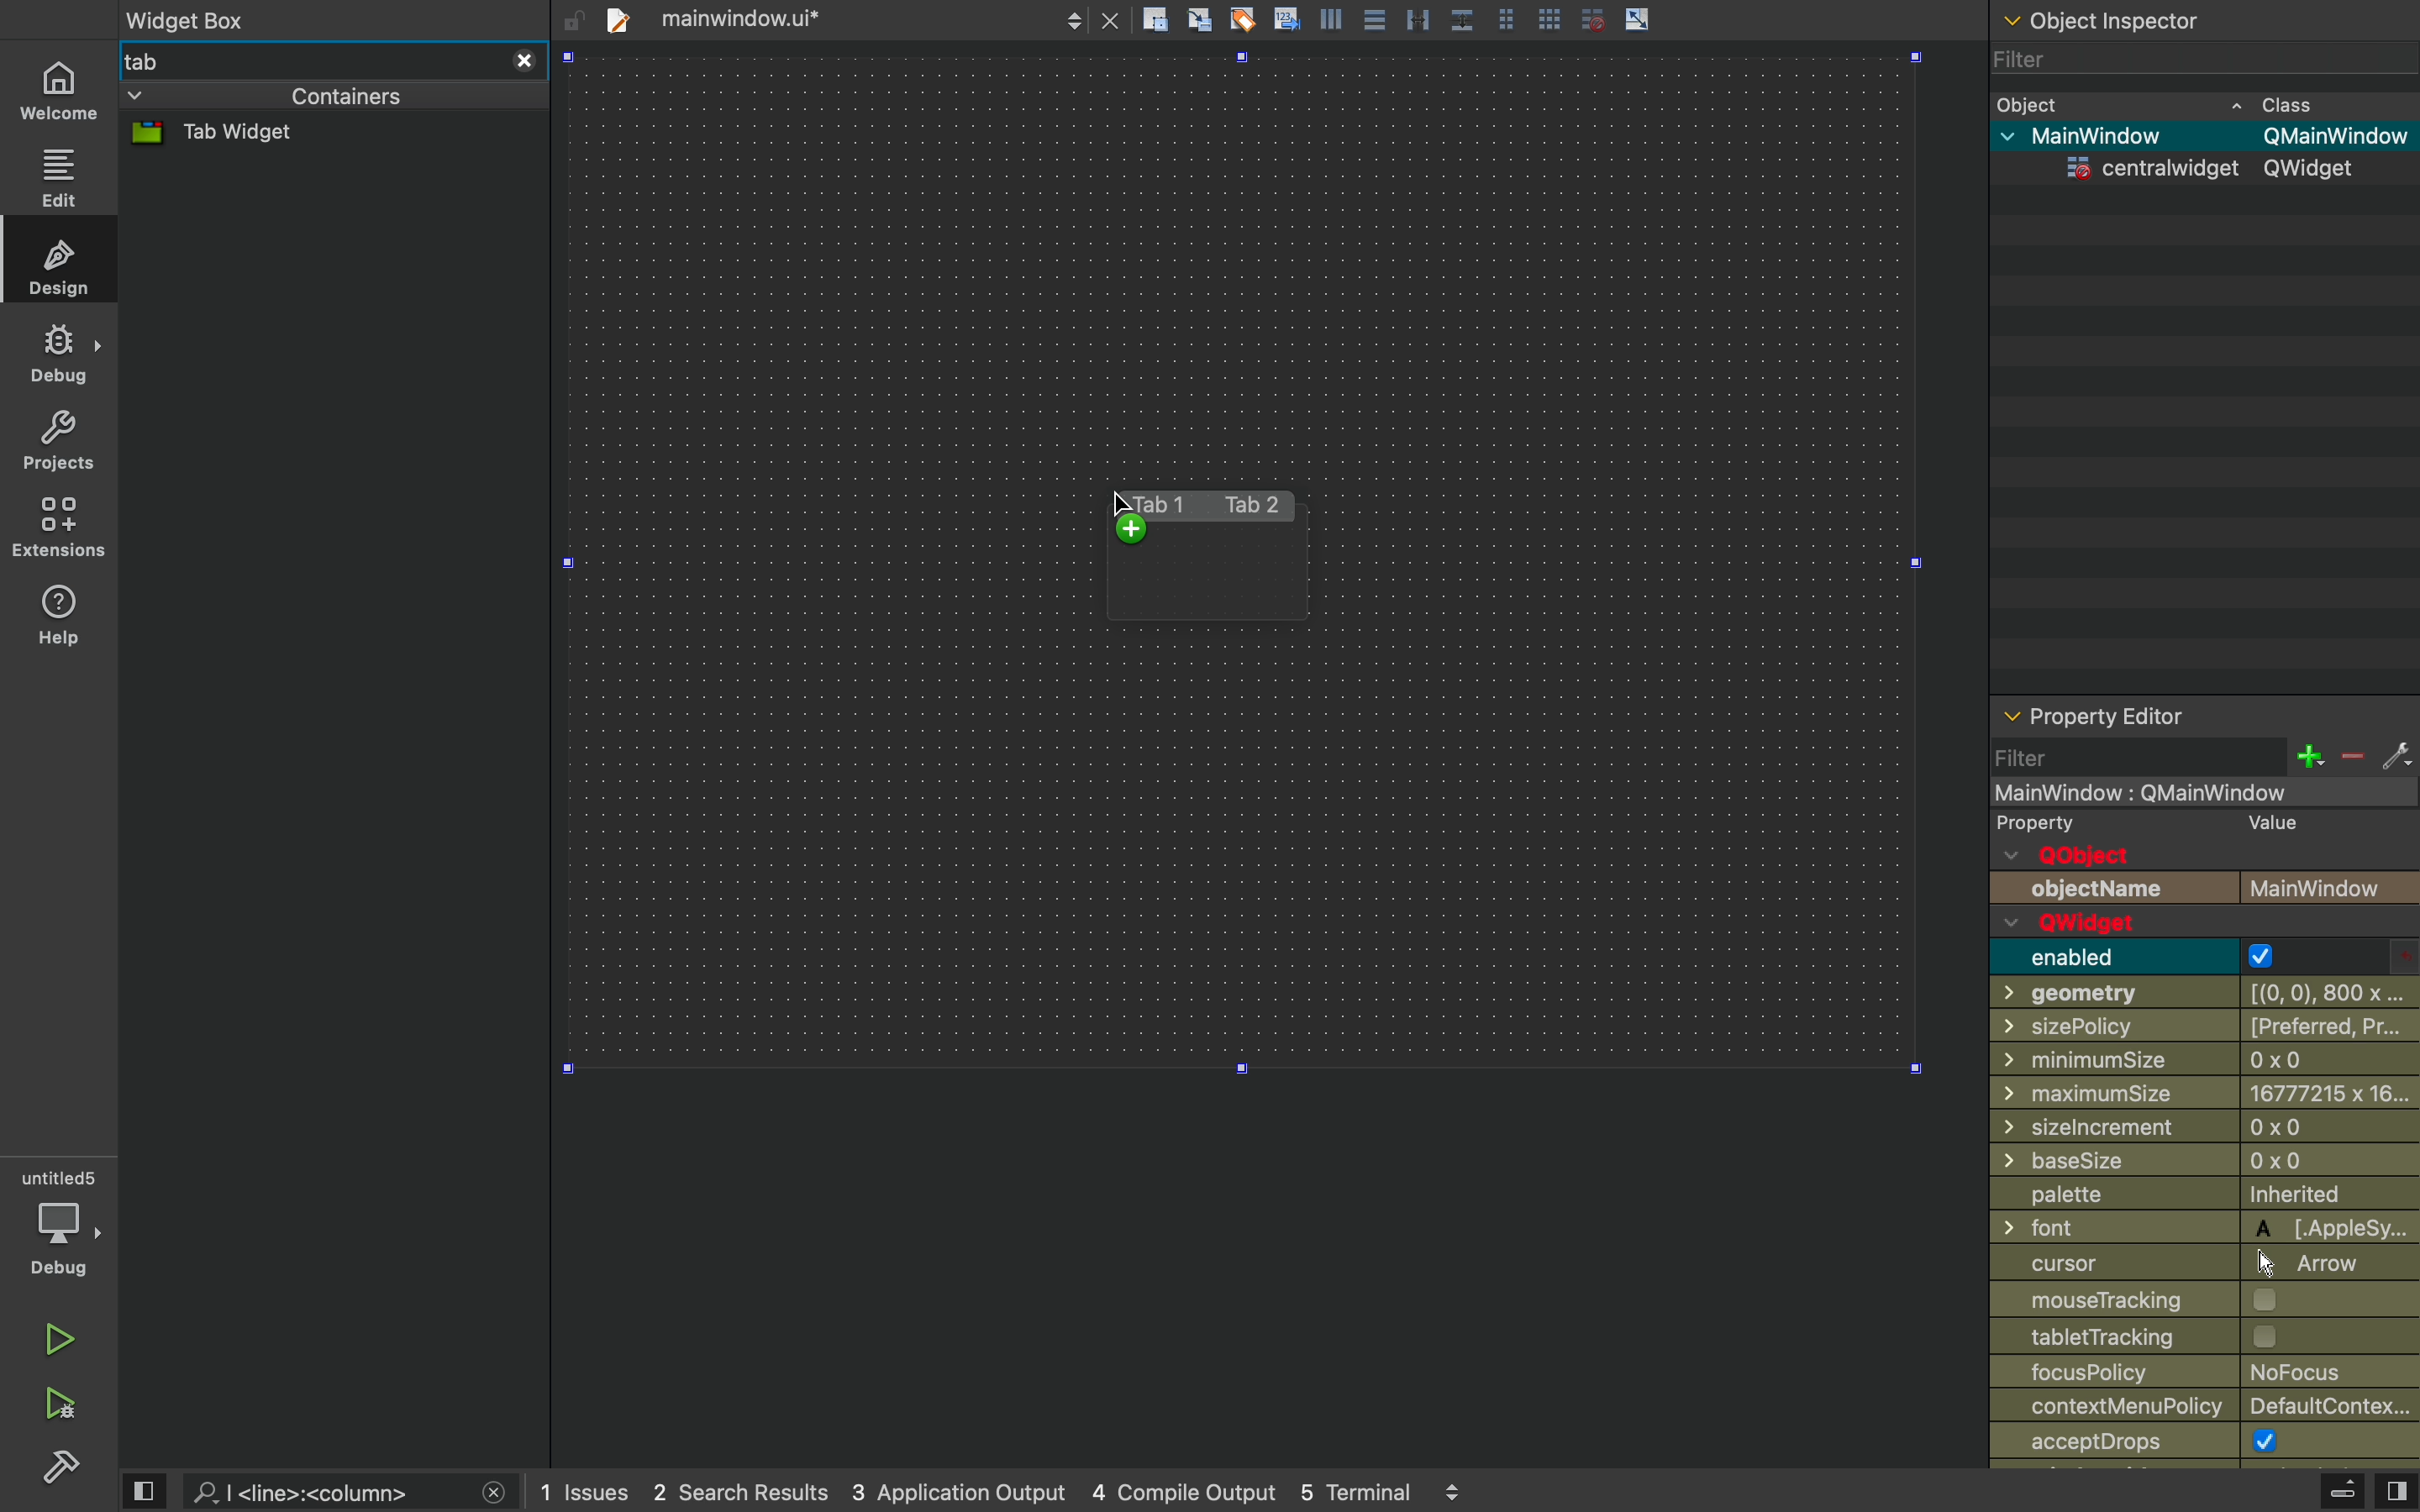 This screenshot has height=1512, width=2420. I want to click on search, so click(327, 1489).